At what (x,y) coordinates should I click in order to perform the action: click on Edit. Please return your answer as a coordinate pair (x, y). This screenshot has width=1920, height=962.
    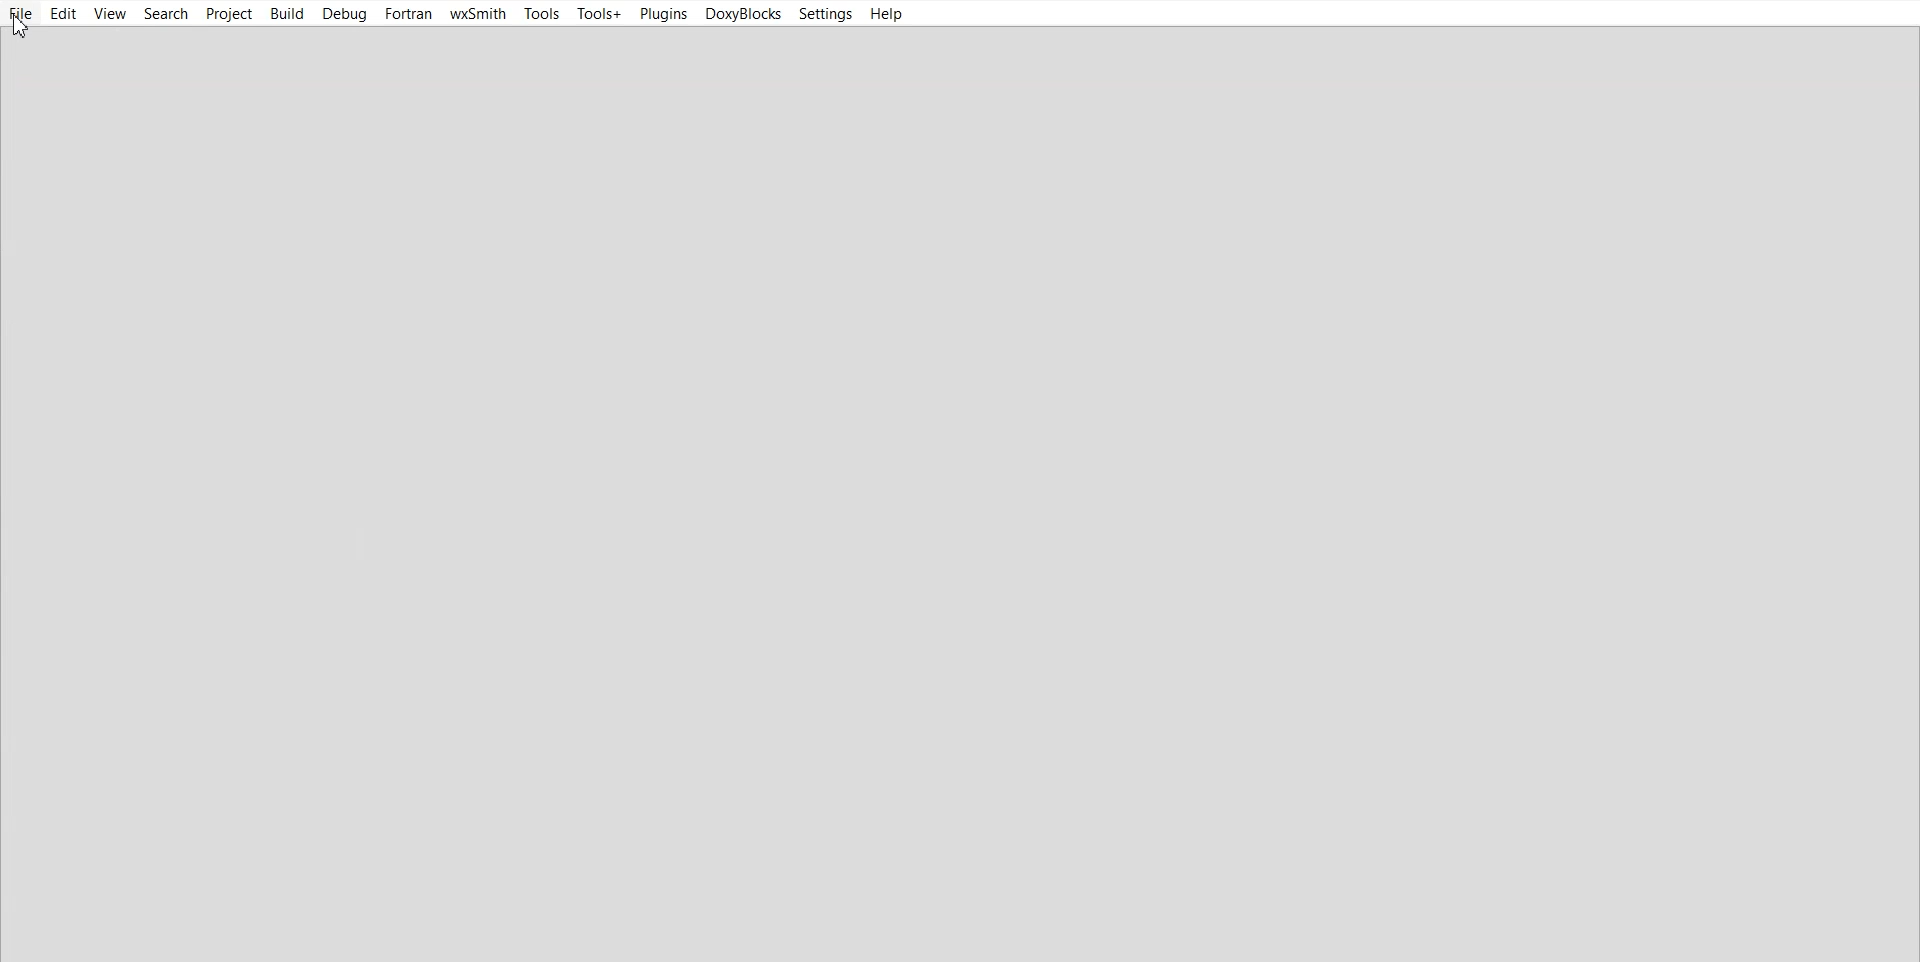
    Looking at the image, I should click on (64, 14).